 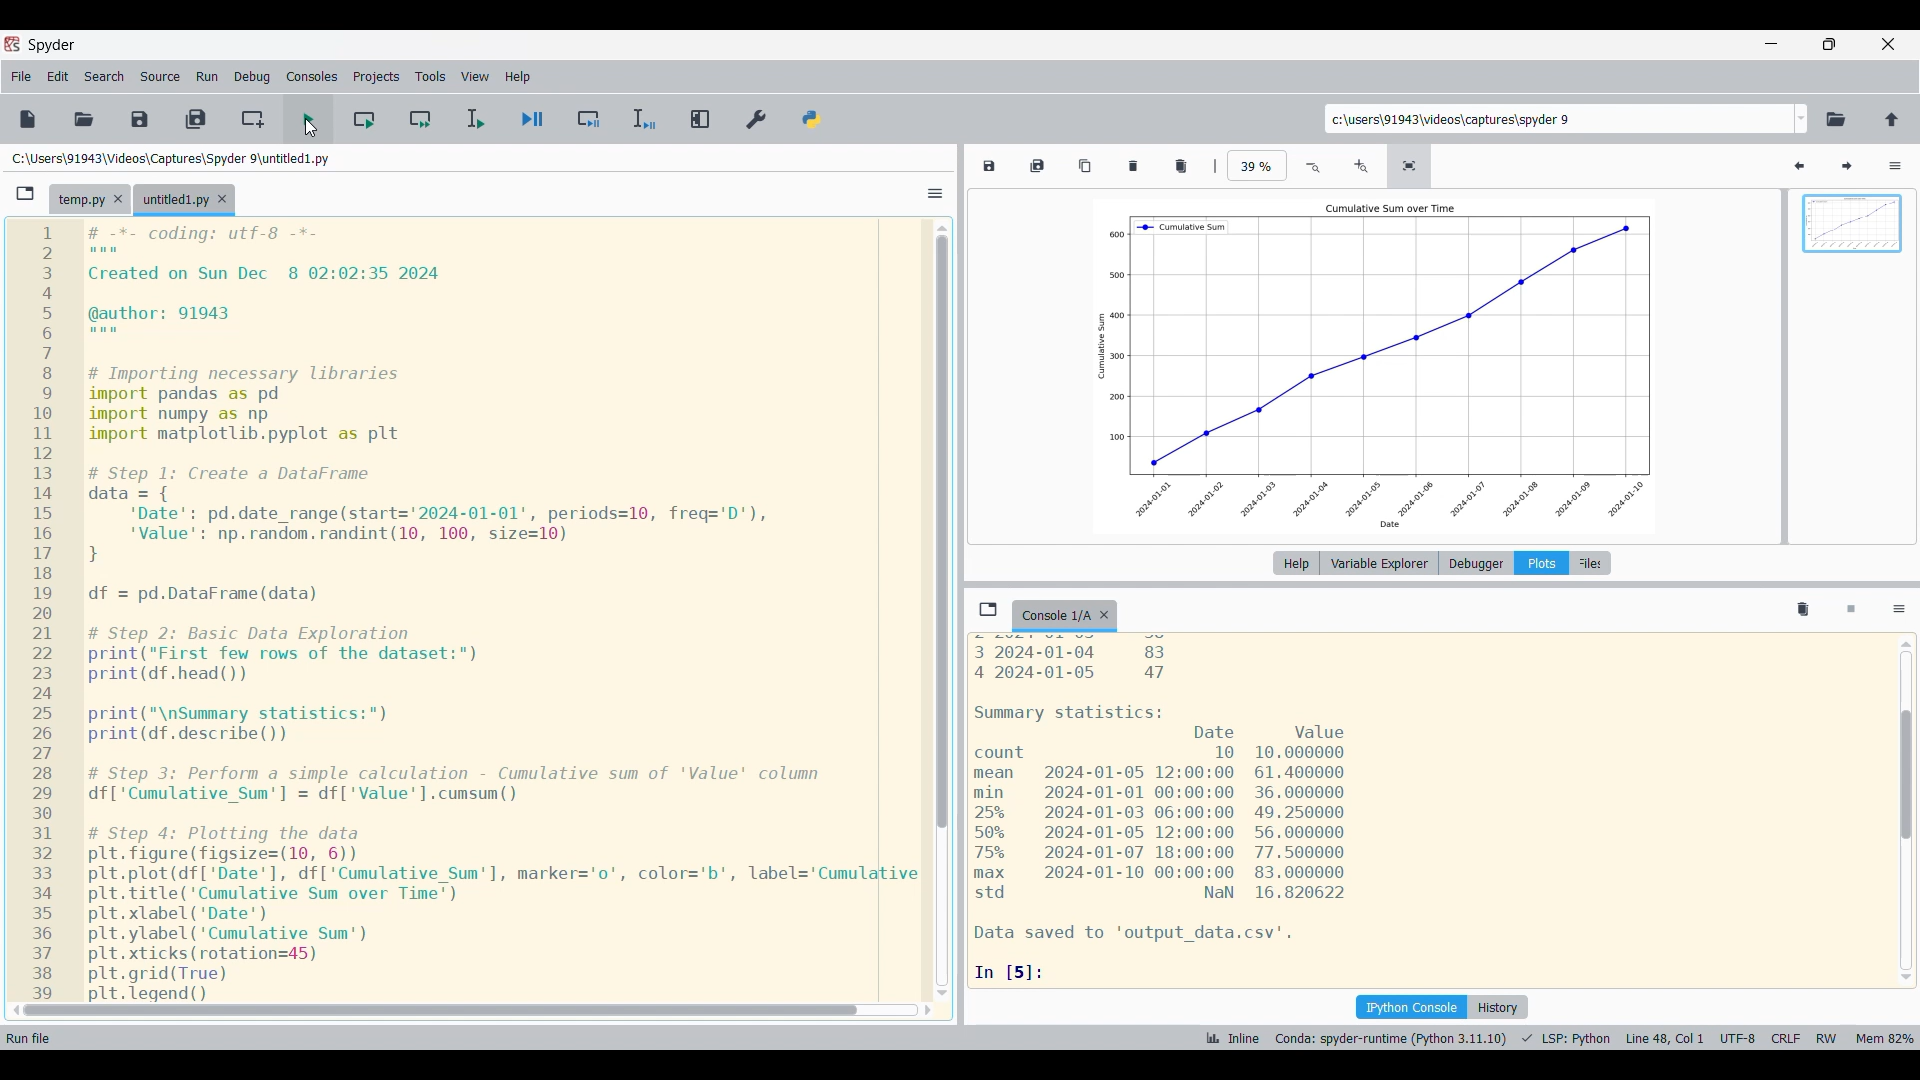 What do you see at coordinates (367, 110) in the screenshot?
I see `Run current cell` at bounding box center [367, 110].